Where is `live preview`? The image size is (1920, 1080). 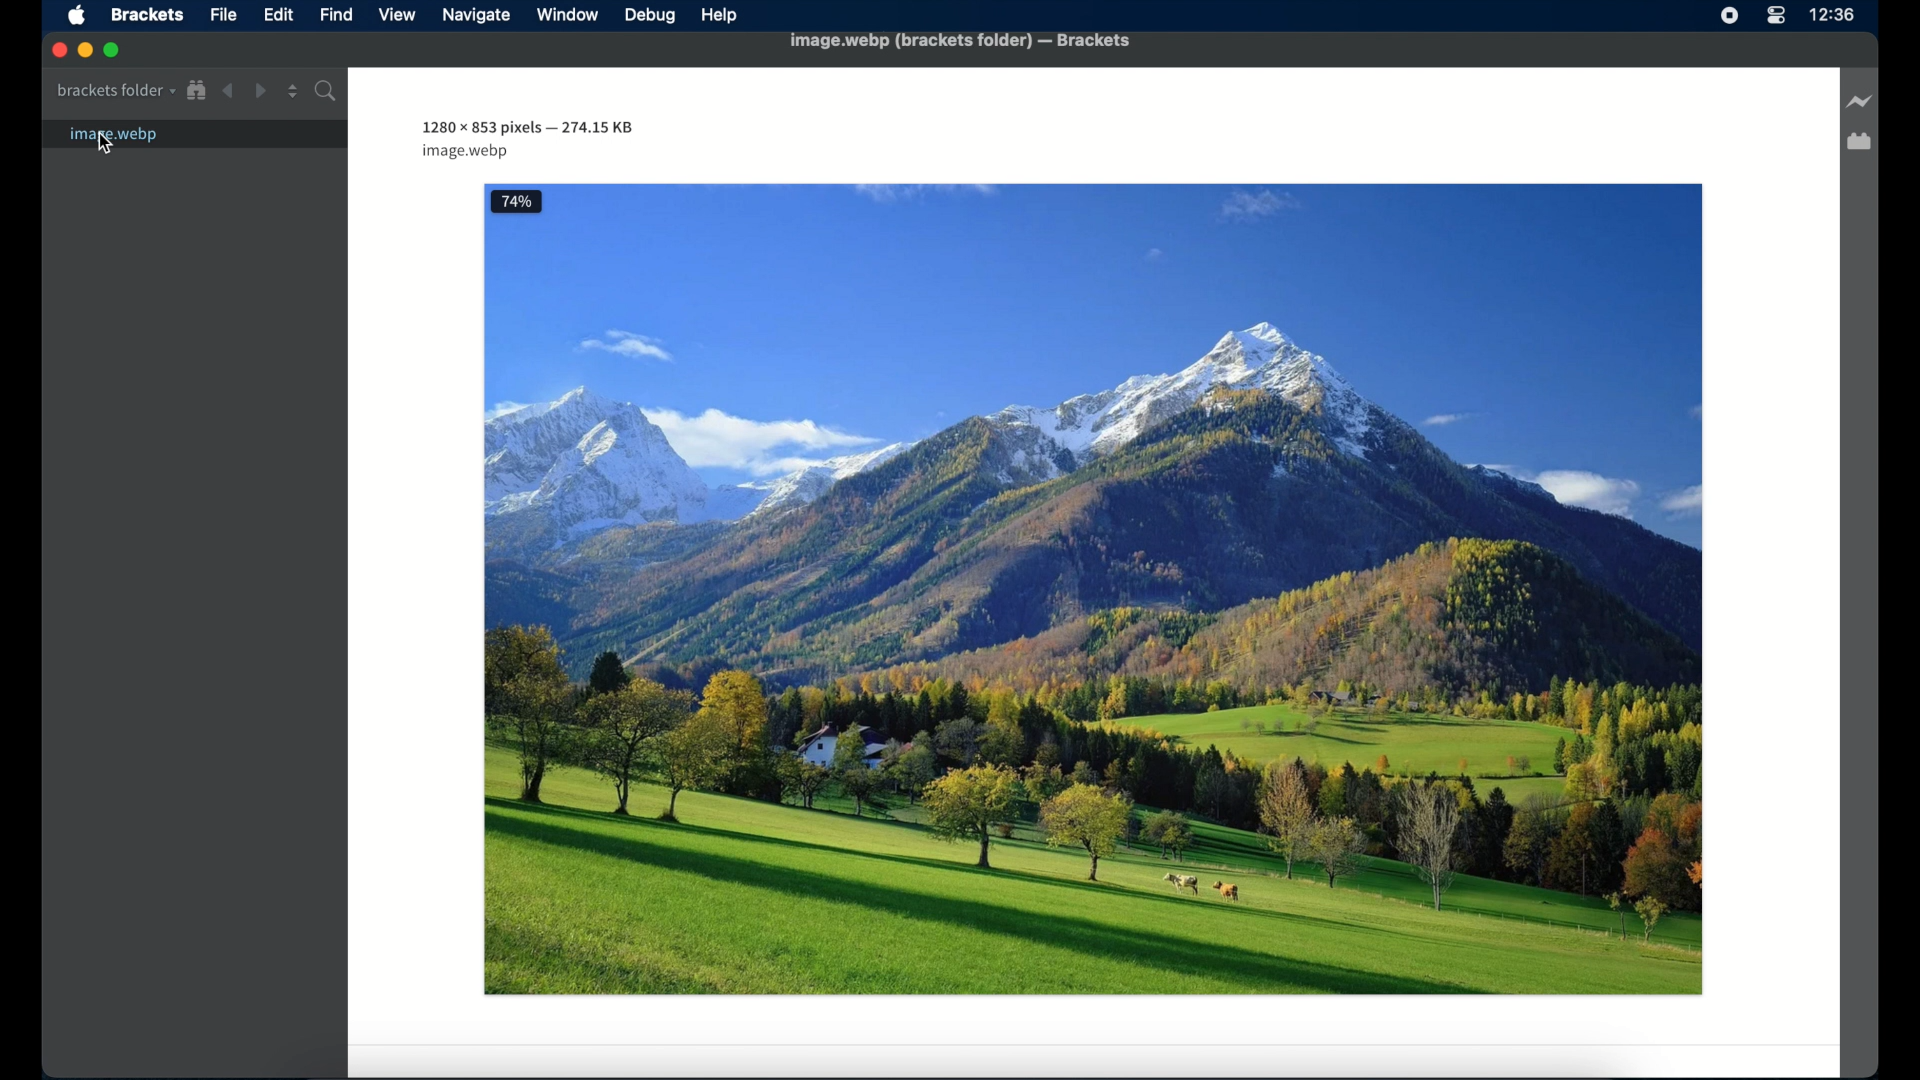 live preview is located at coordinates (1860, 101).